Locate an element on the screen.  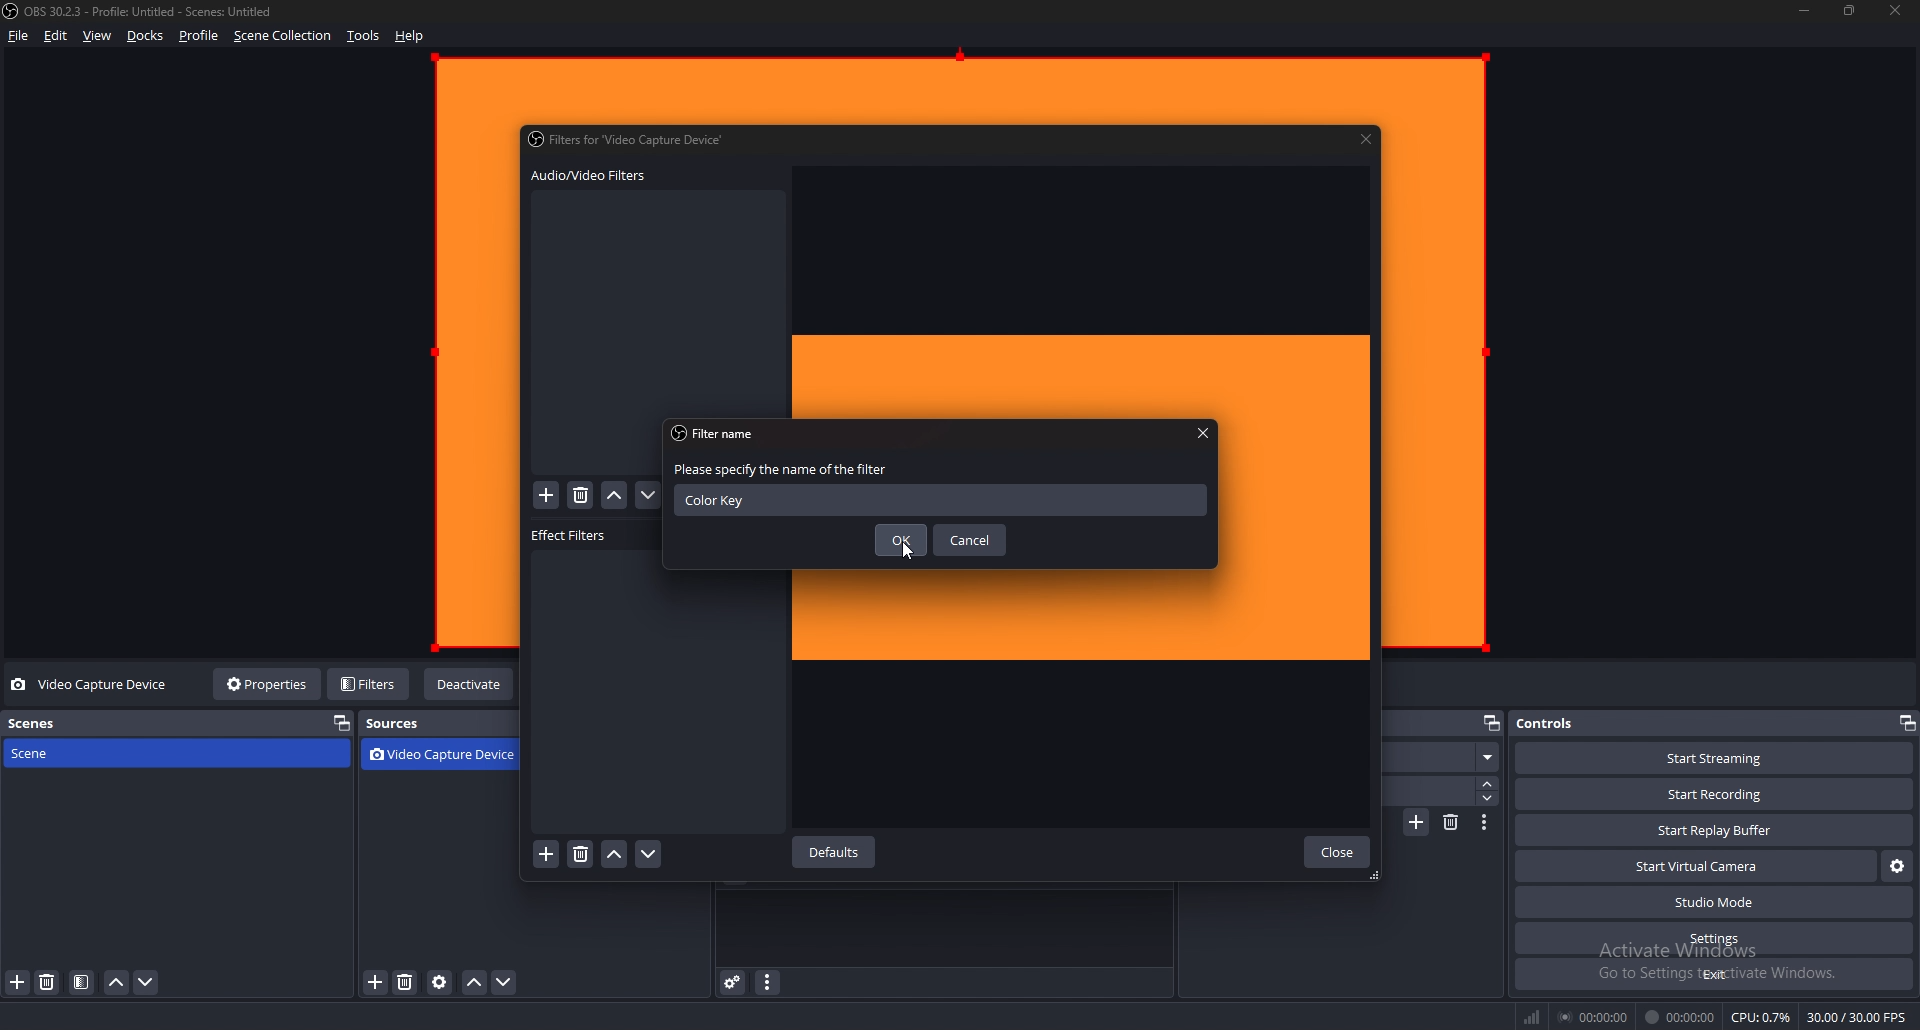
edit is located at coordinates (56, 35).